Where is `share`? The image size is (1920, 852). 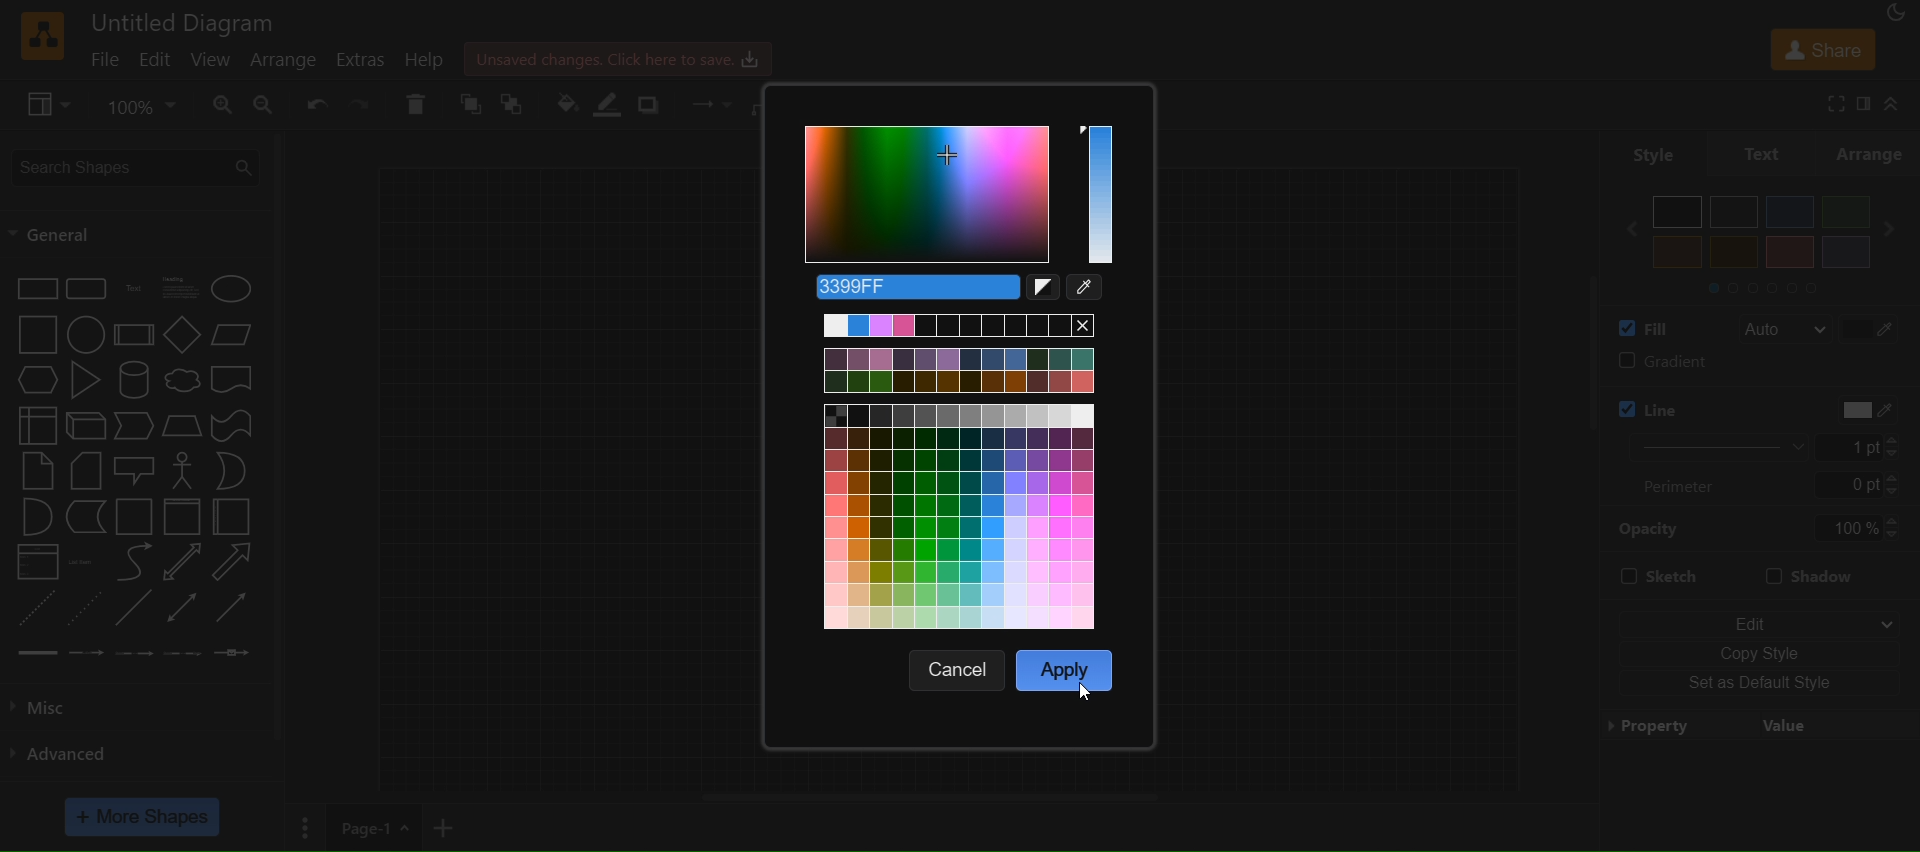 share is located at coordinates (1822, 48).